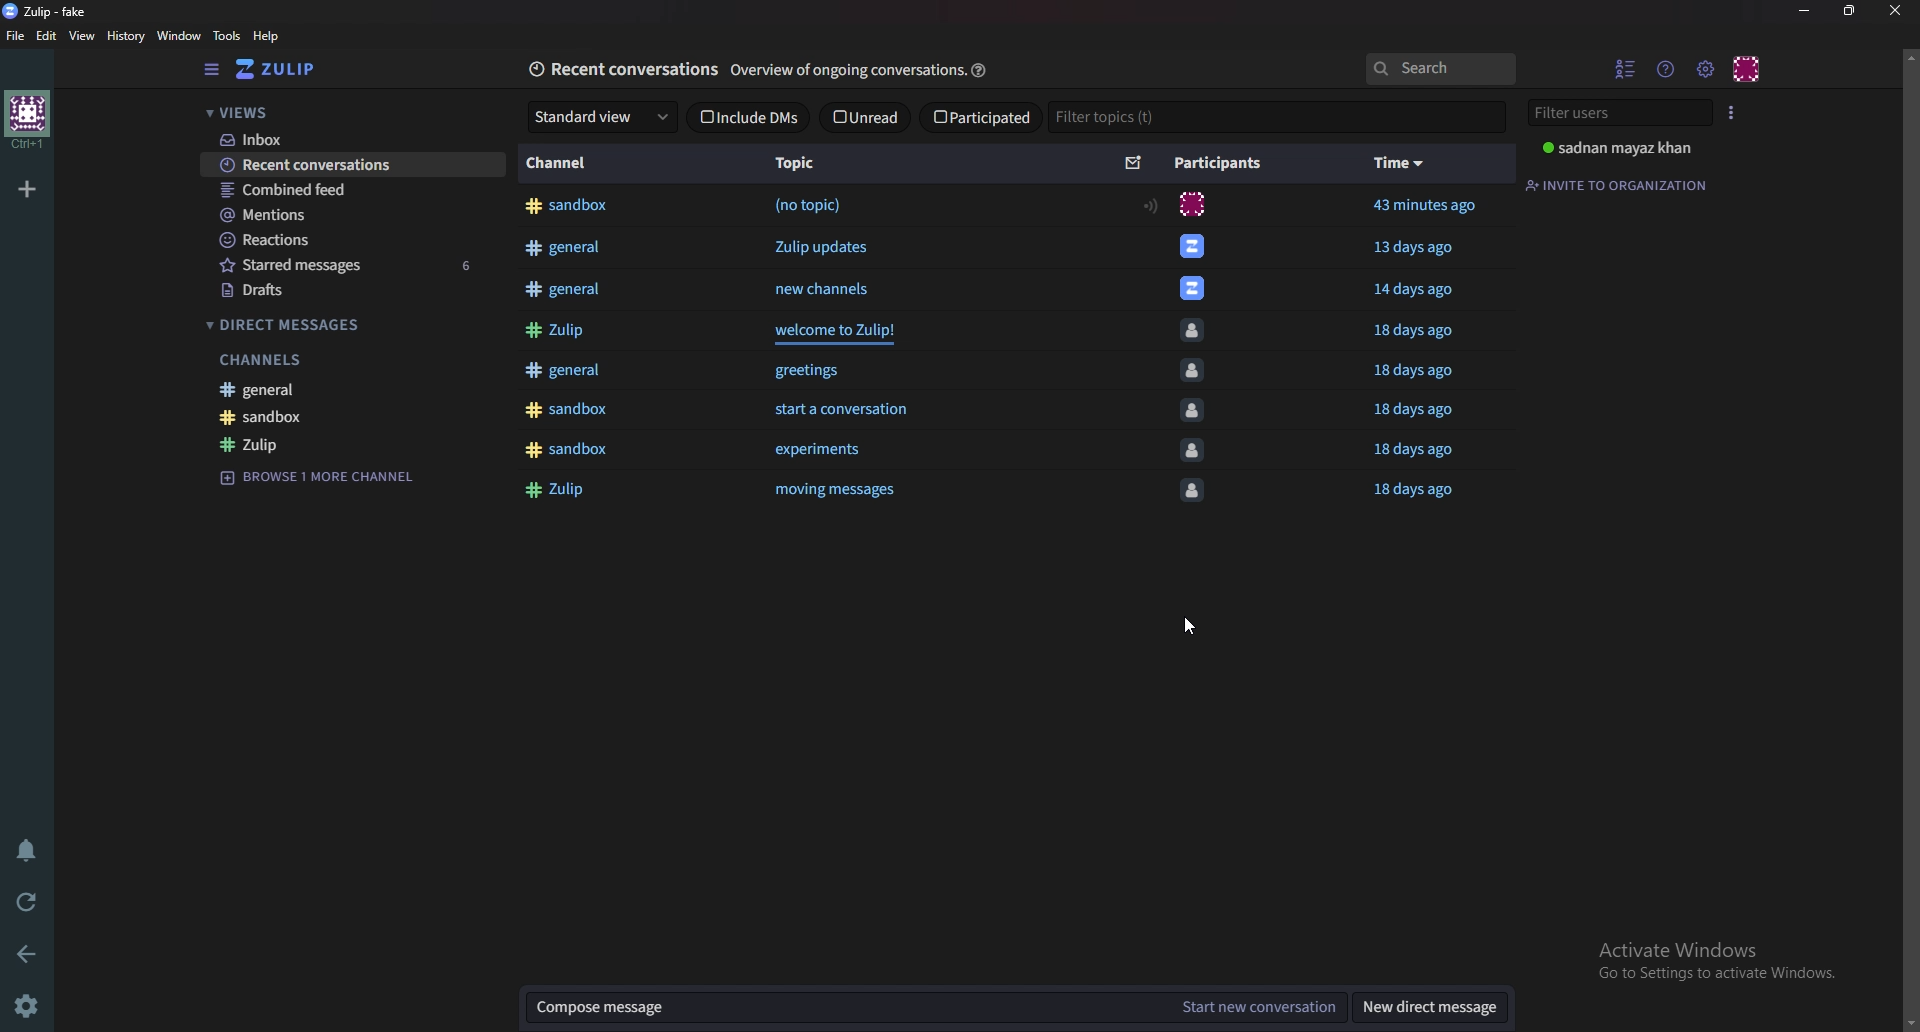  Describe the element at coordinates (16, 35) in the screenshot. I see `file` at that location.